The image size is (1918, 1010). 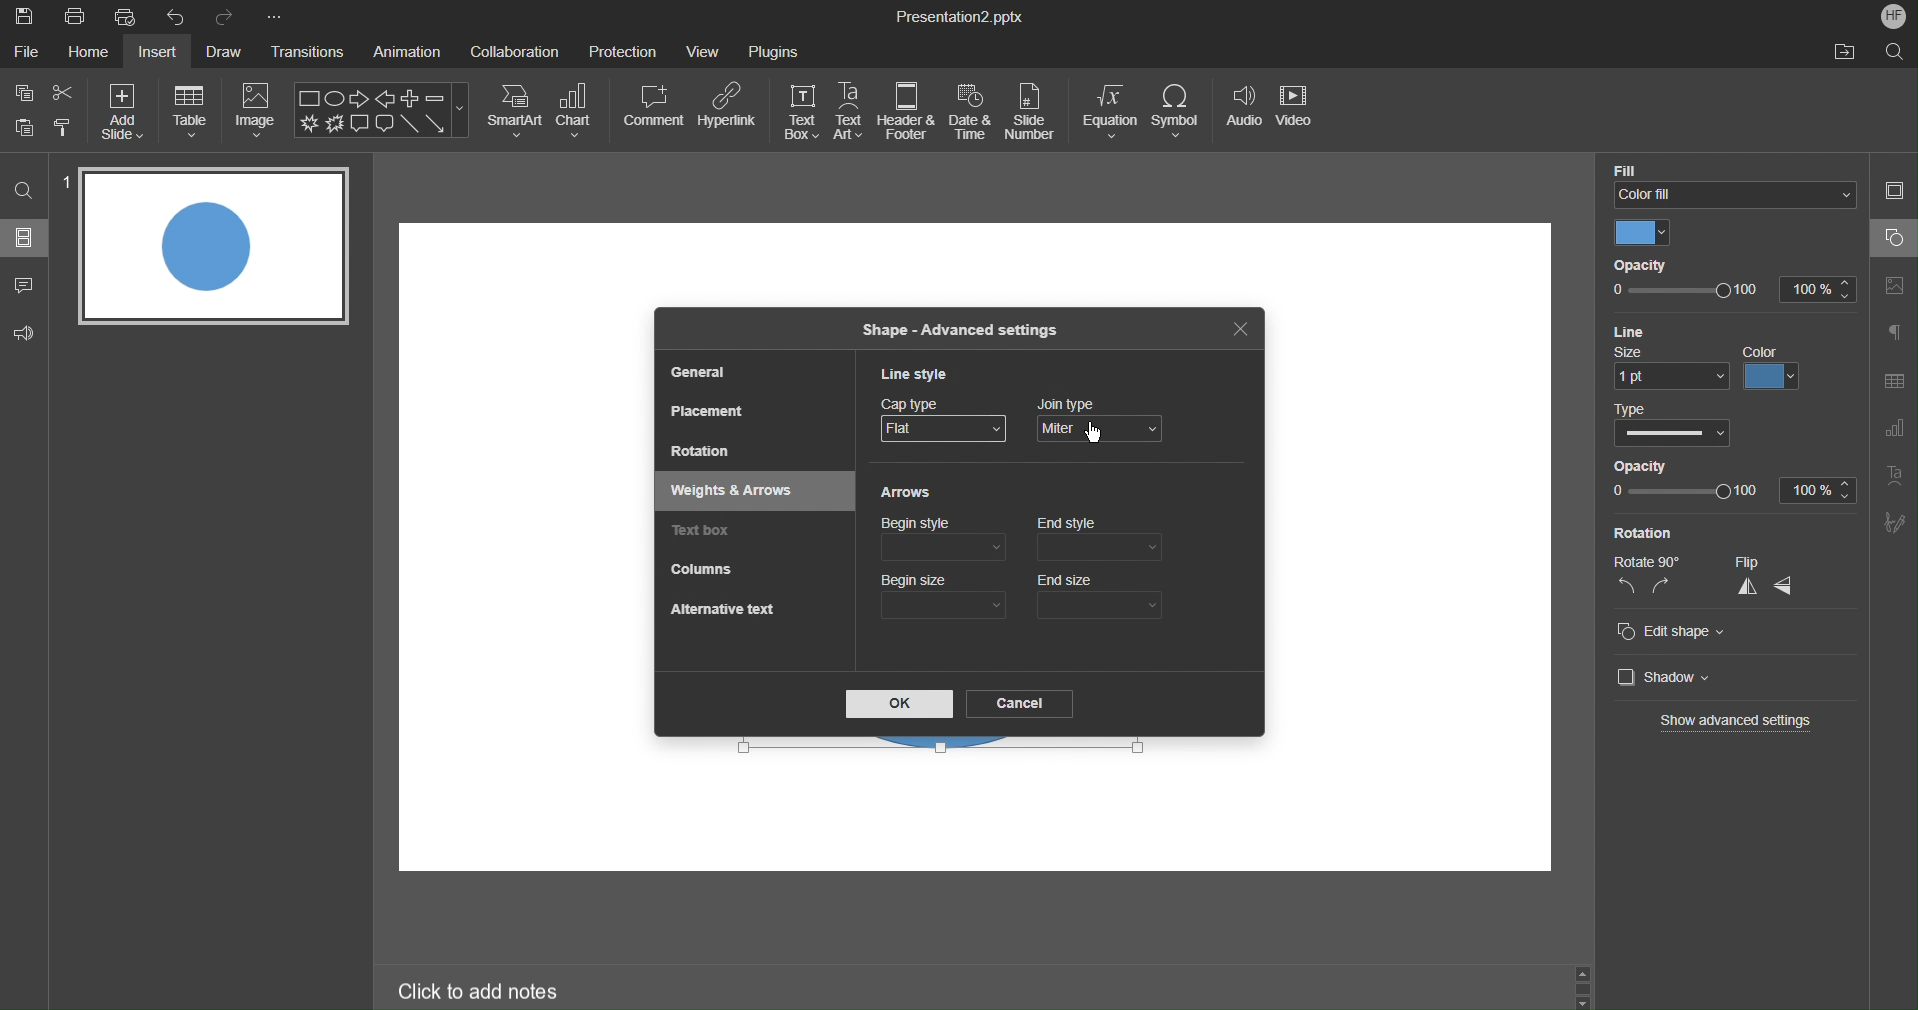 What do you see at coordinates (228, 52) in the screenshot?
I see `Draw` at bounding box center [228, 52].